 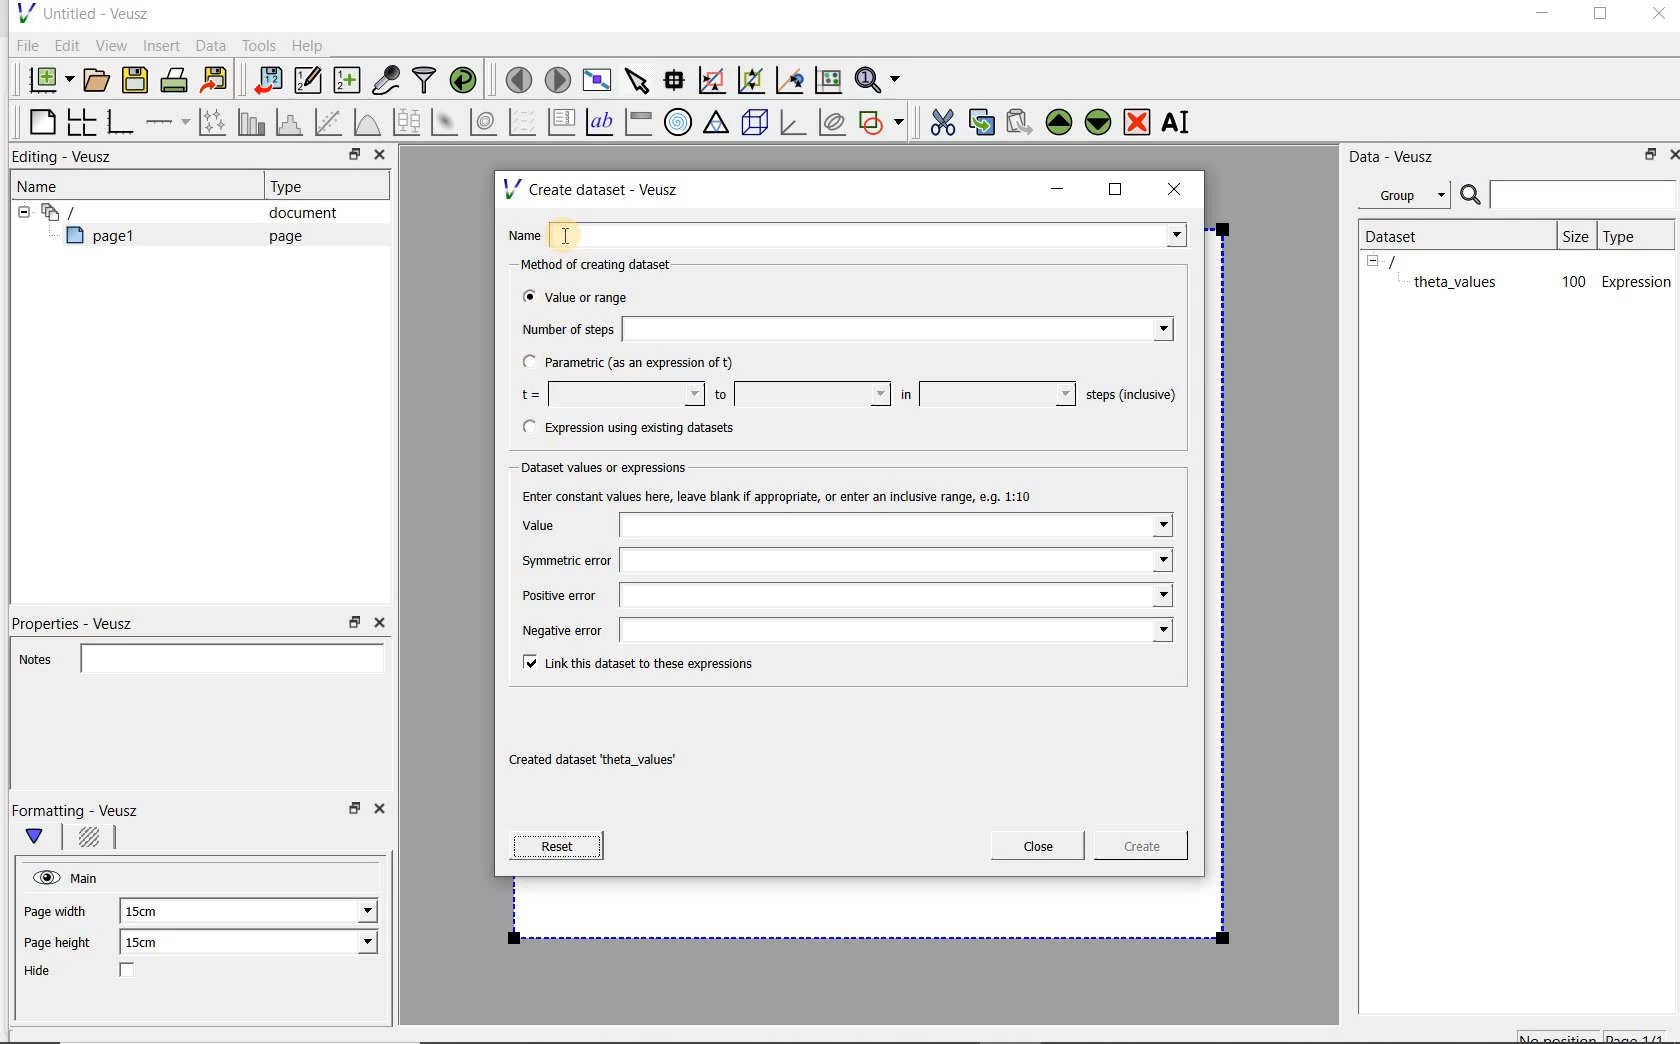 What do you see at coordinates (677, 81) in the screenshot?
I see `Read data points on the graph` at bounding box center [677, 81].